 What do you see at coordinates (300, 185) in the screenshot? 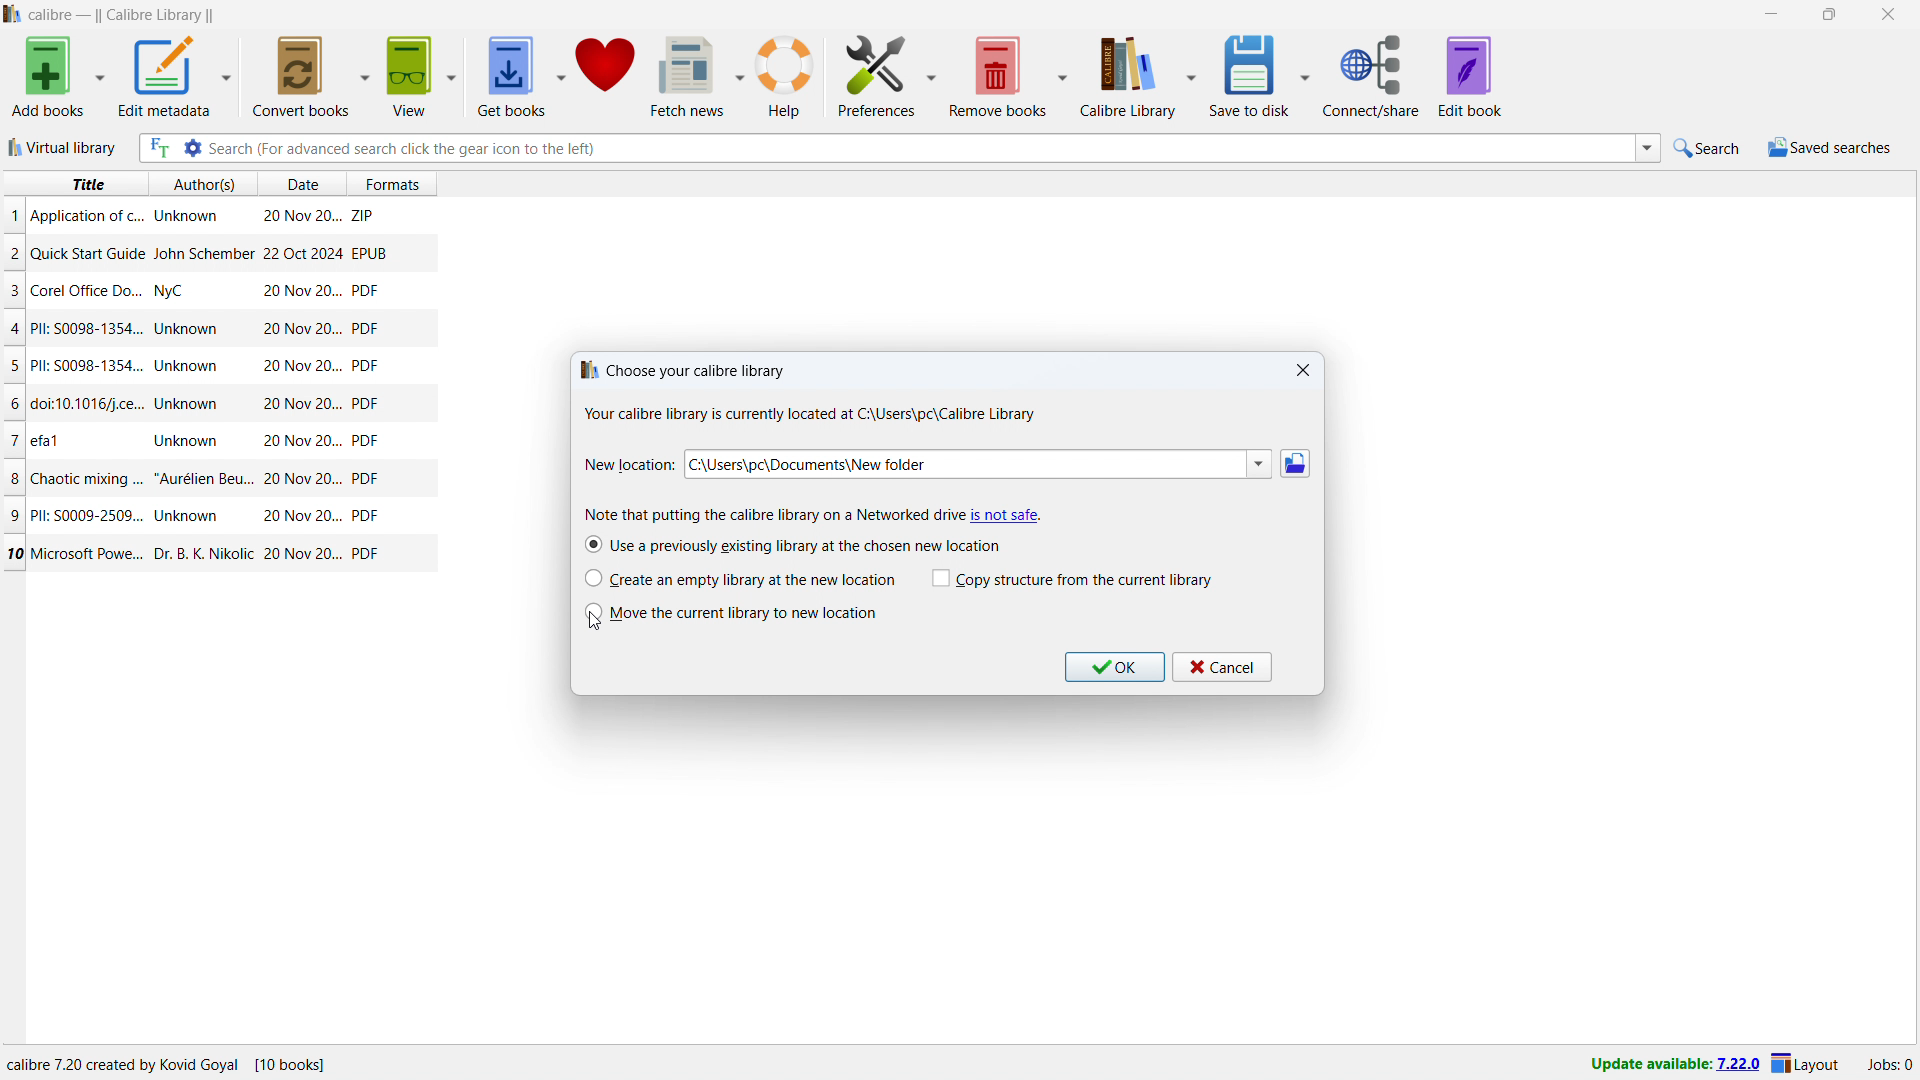
I see `date` at bounding box center [300, 185].